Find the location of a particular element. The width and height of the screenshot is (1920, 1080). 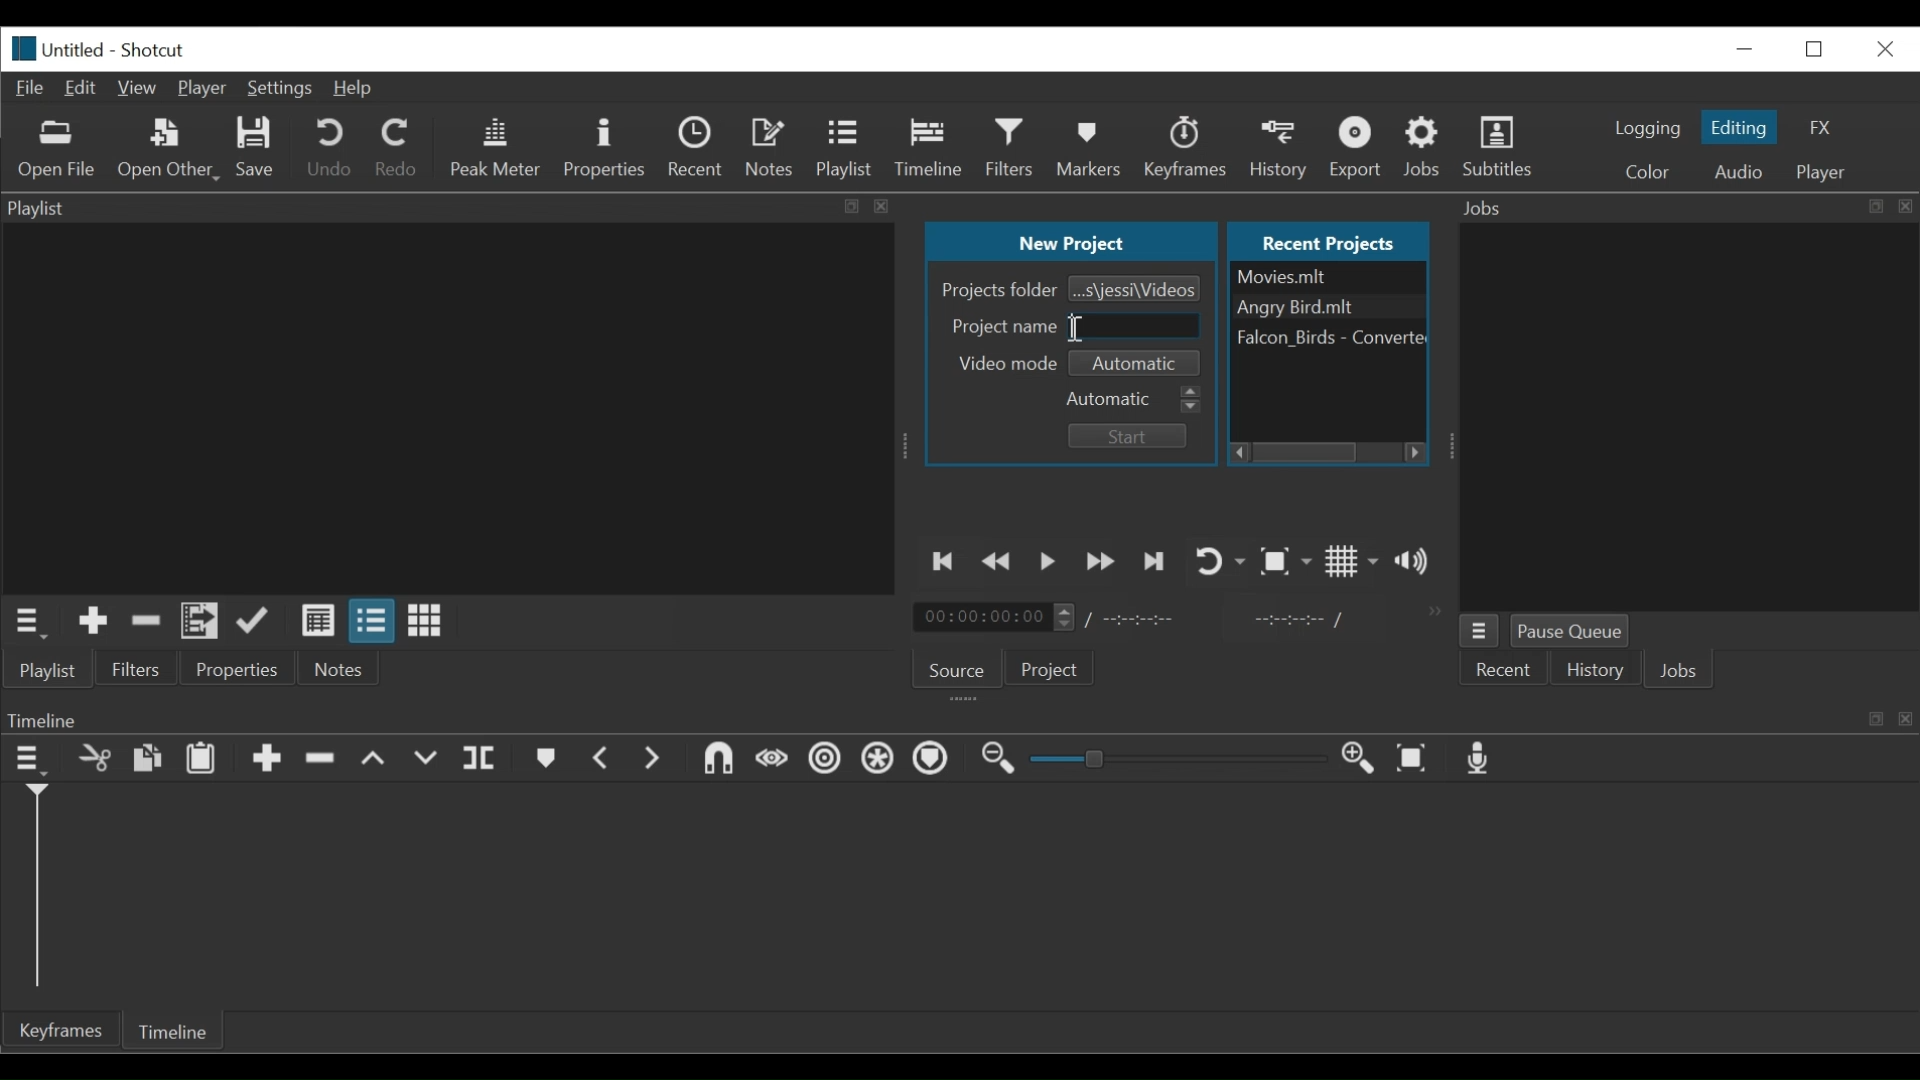

Properties is located at coordinates (605, 147).